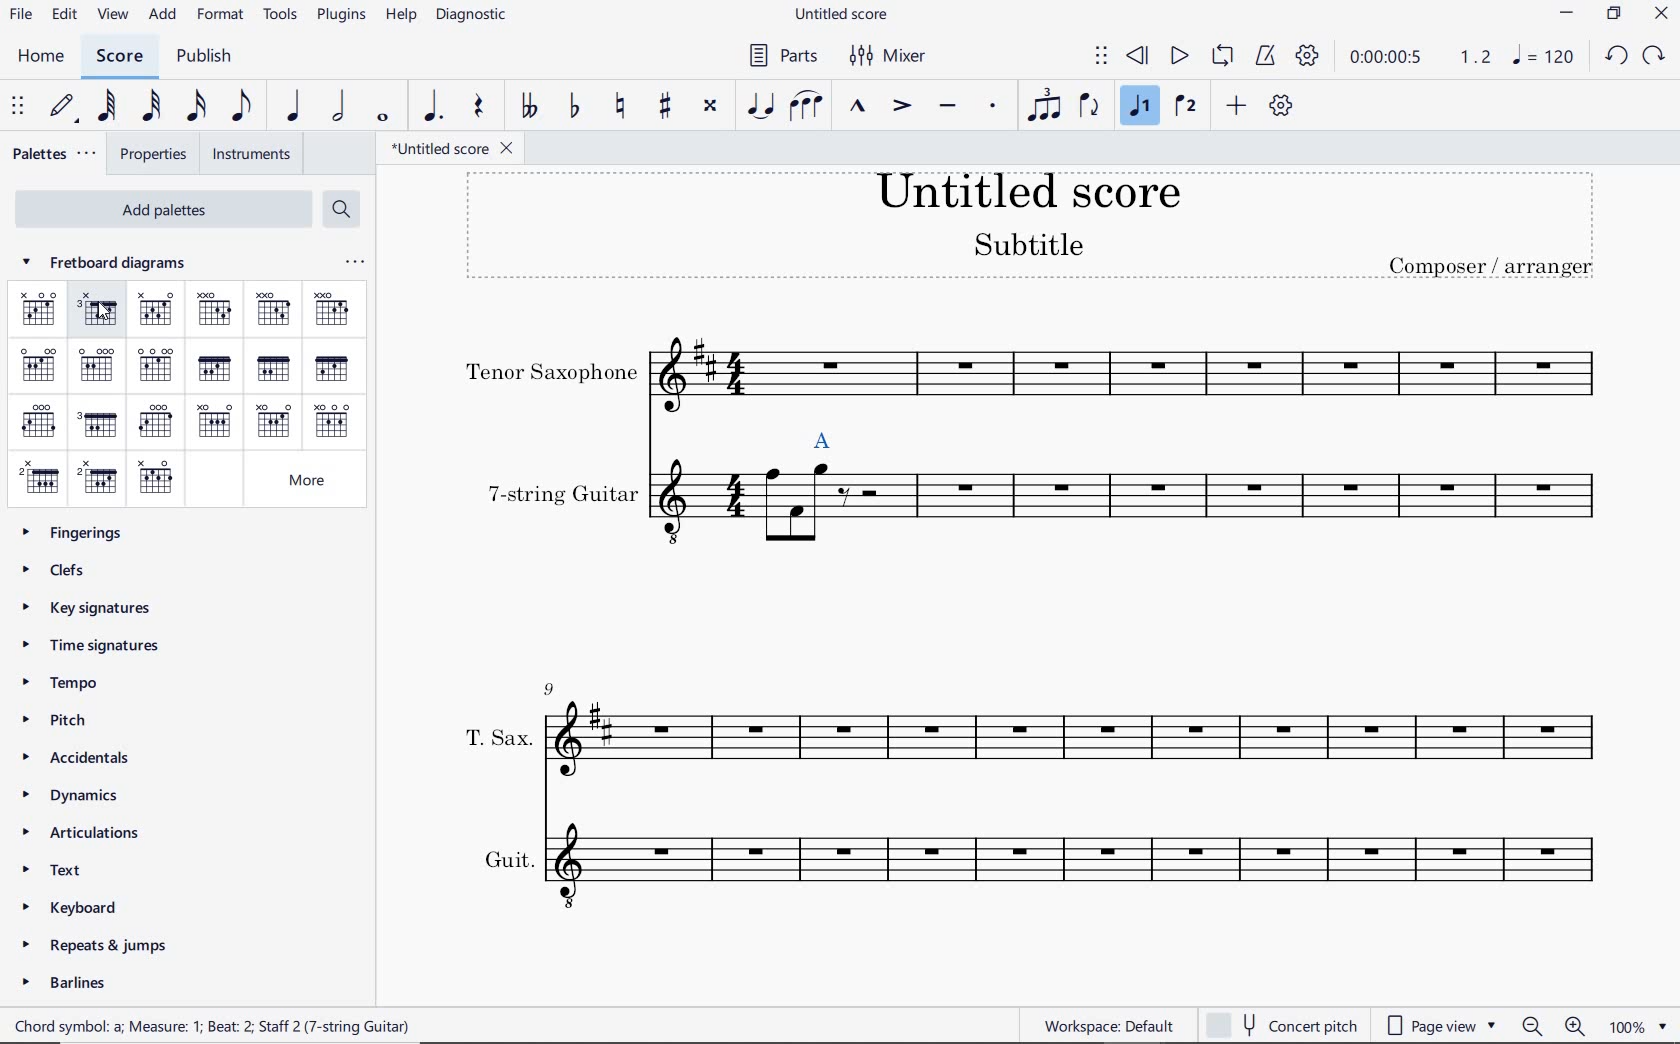 The height and width of the screenshot is (1044, 1680). I want to click on METRONOME, so click(1265, 57).